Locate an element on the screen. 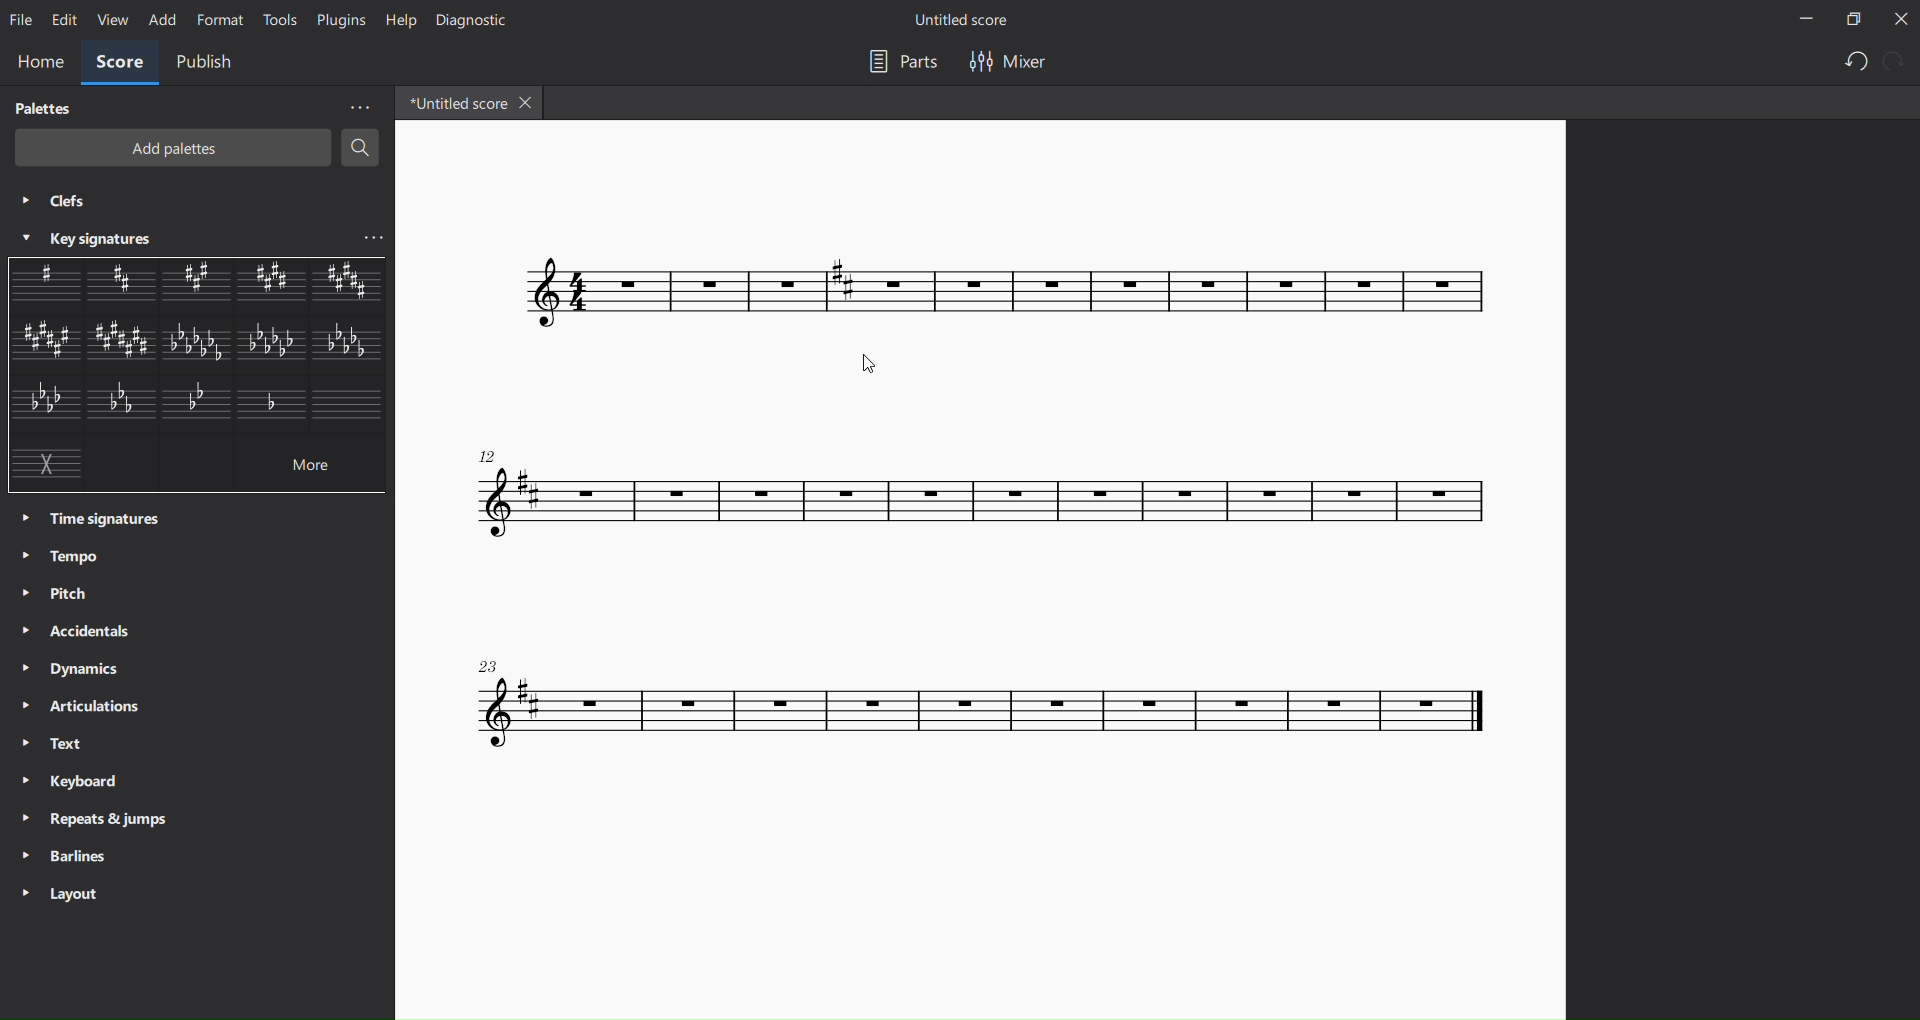 The image size is (1920, 1020). other key signatures is located at coordinates (118, 434).